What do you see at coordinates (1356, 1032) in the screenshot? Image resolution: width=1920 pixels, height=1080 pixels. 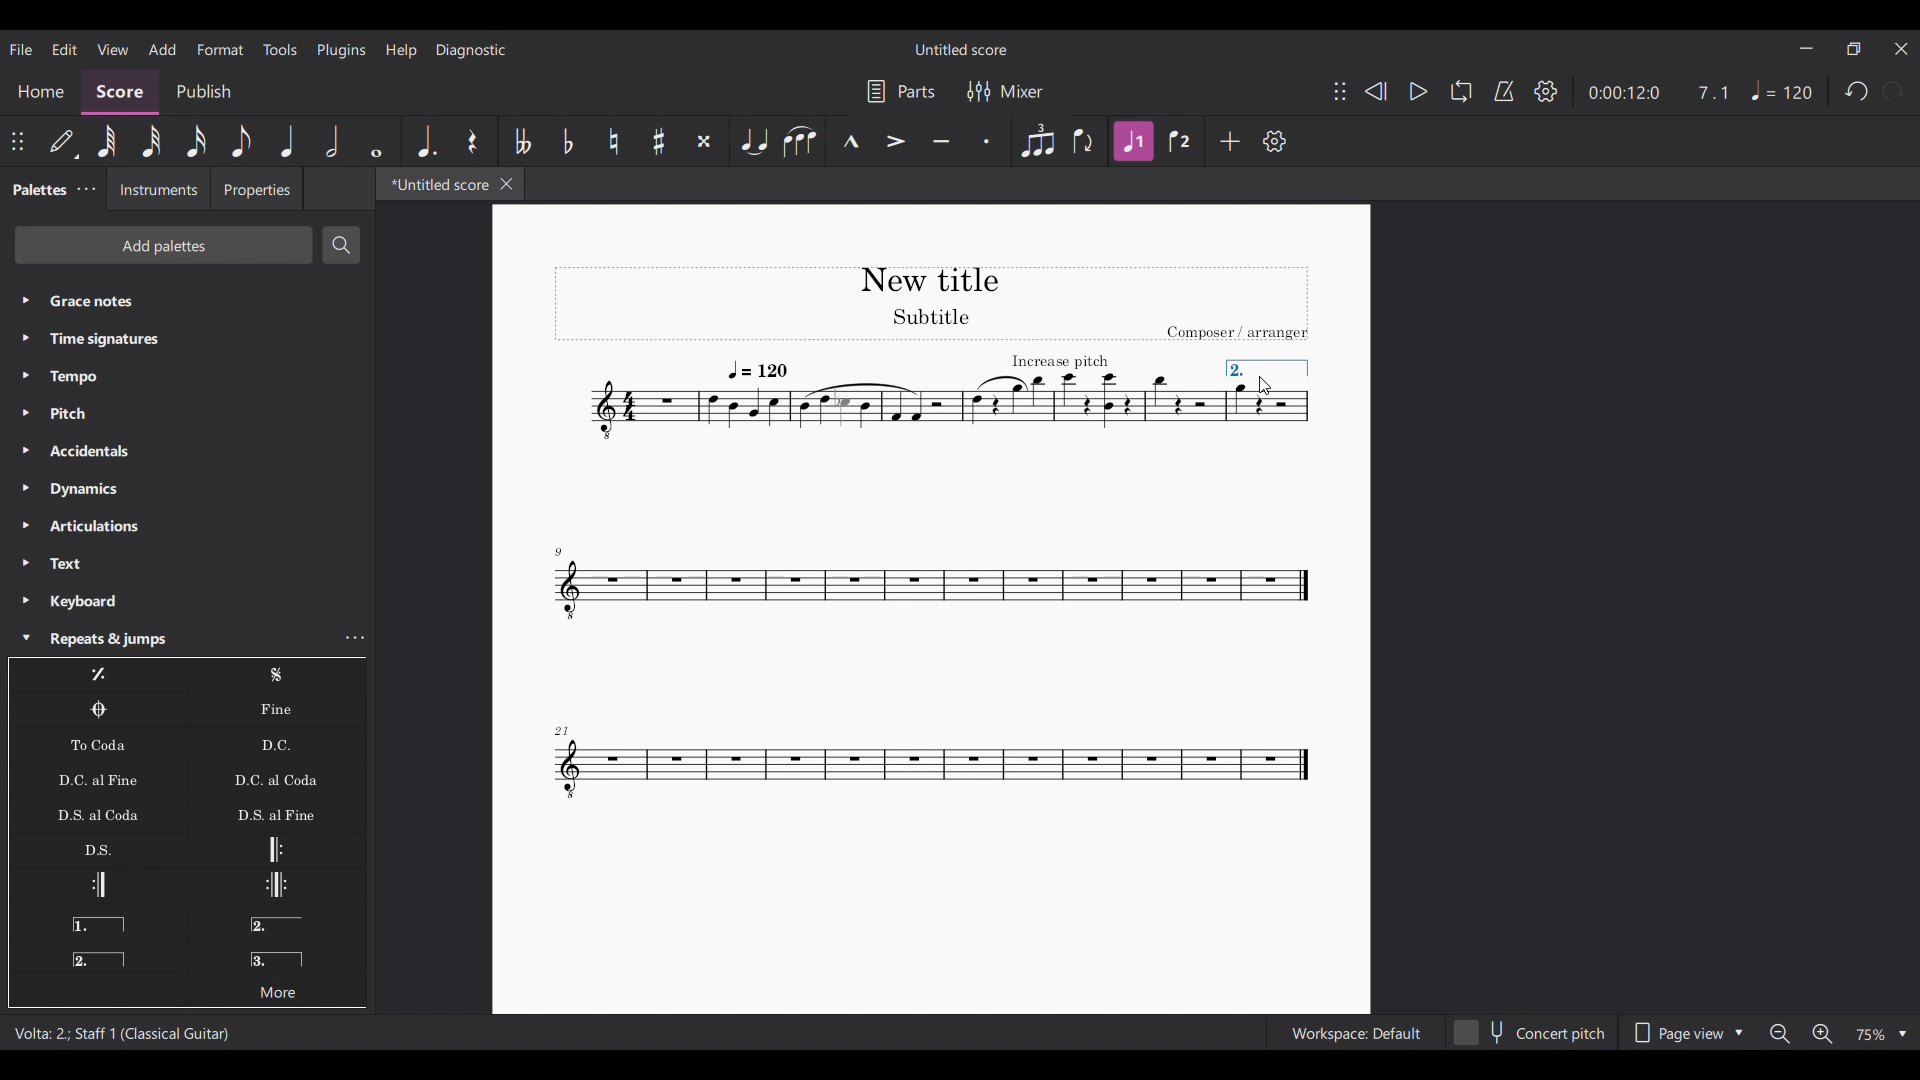 I see `Workspace: Default` at bounding box center [1356, 1032].